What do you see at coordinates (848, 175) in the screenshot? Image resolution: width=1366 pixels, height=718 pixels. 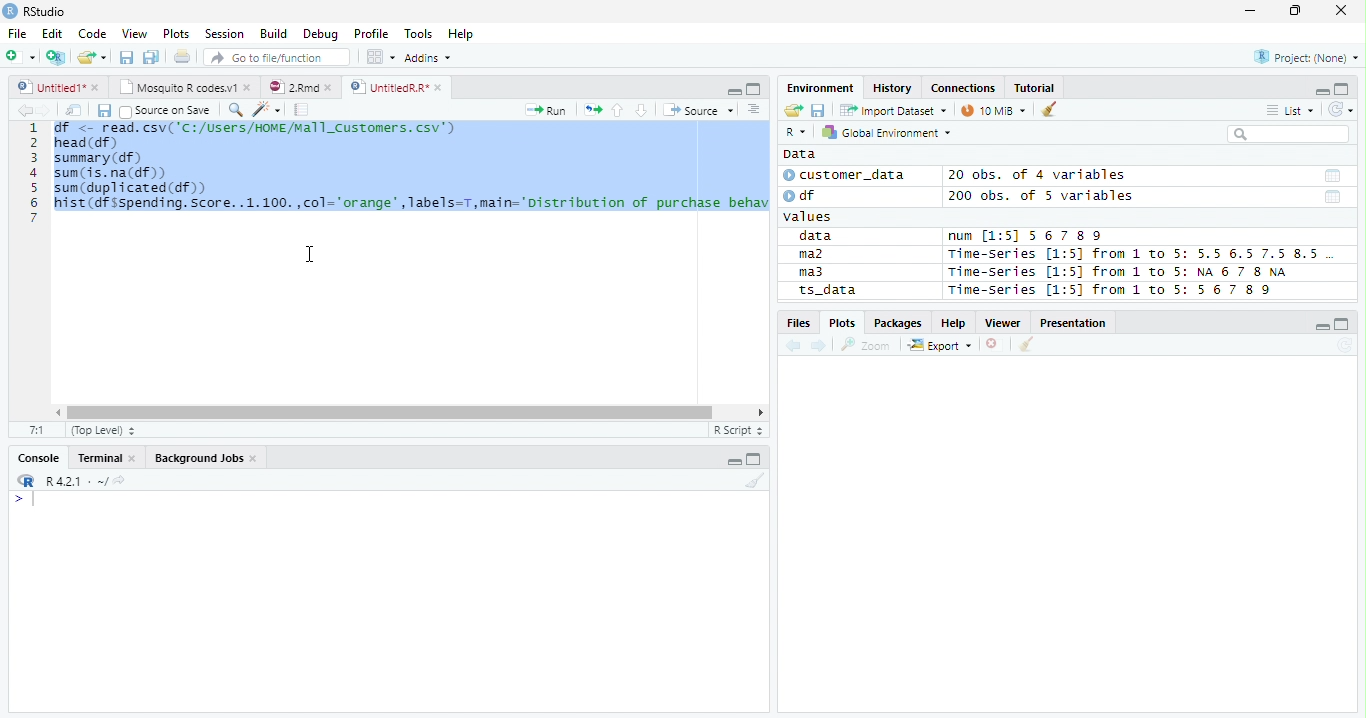 I see `customer_data` at bounding box center [848, 175].